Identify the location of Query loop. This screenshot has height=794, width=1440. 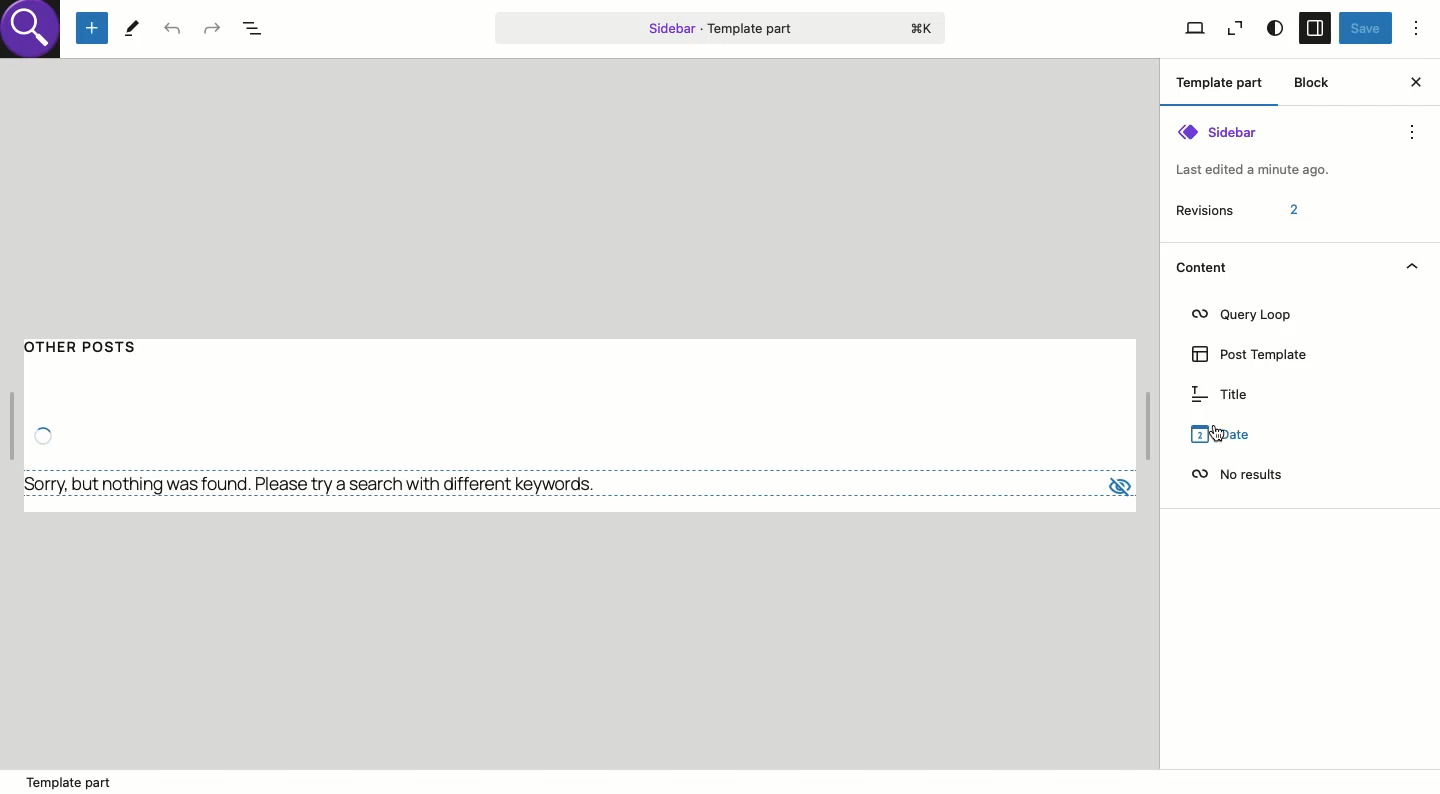
(1243, 315).